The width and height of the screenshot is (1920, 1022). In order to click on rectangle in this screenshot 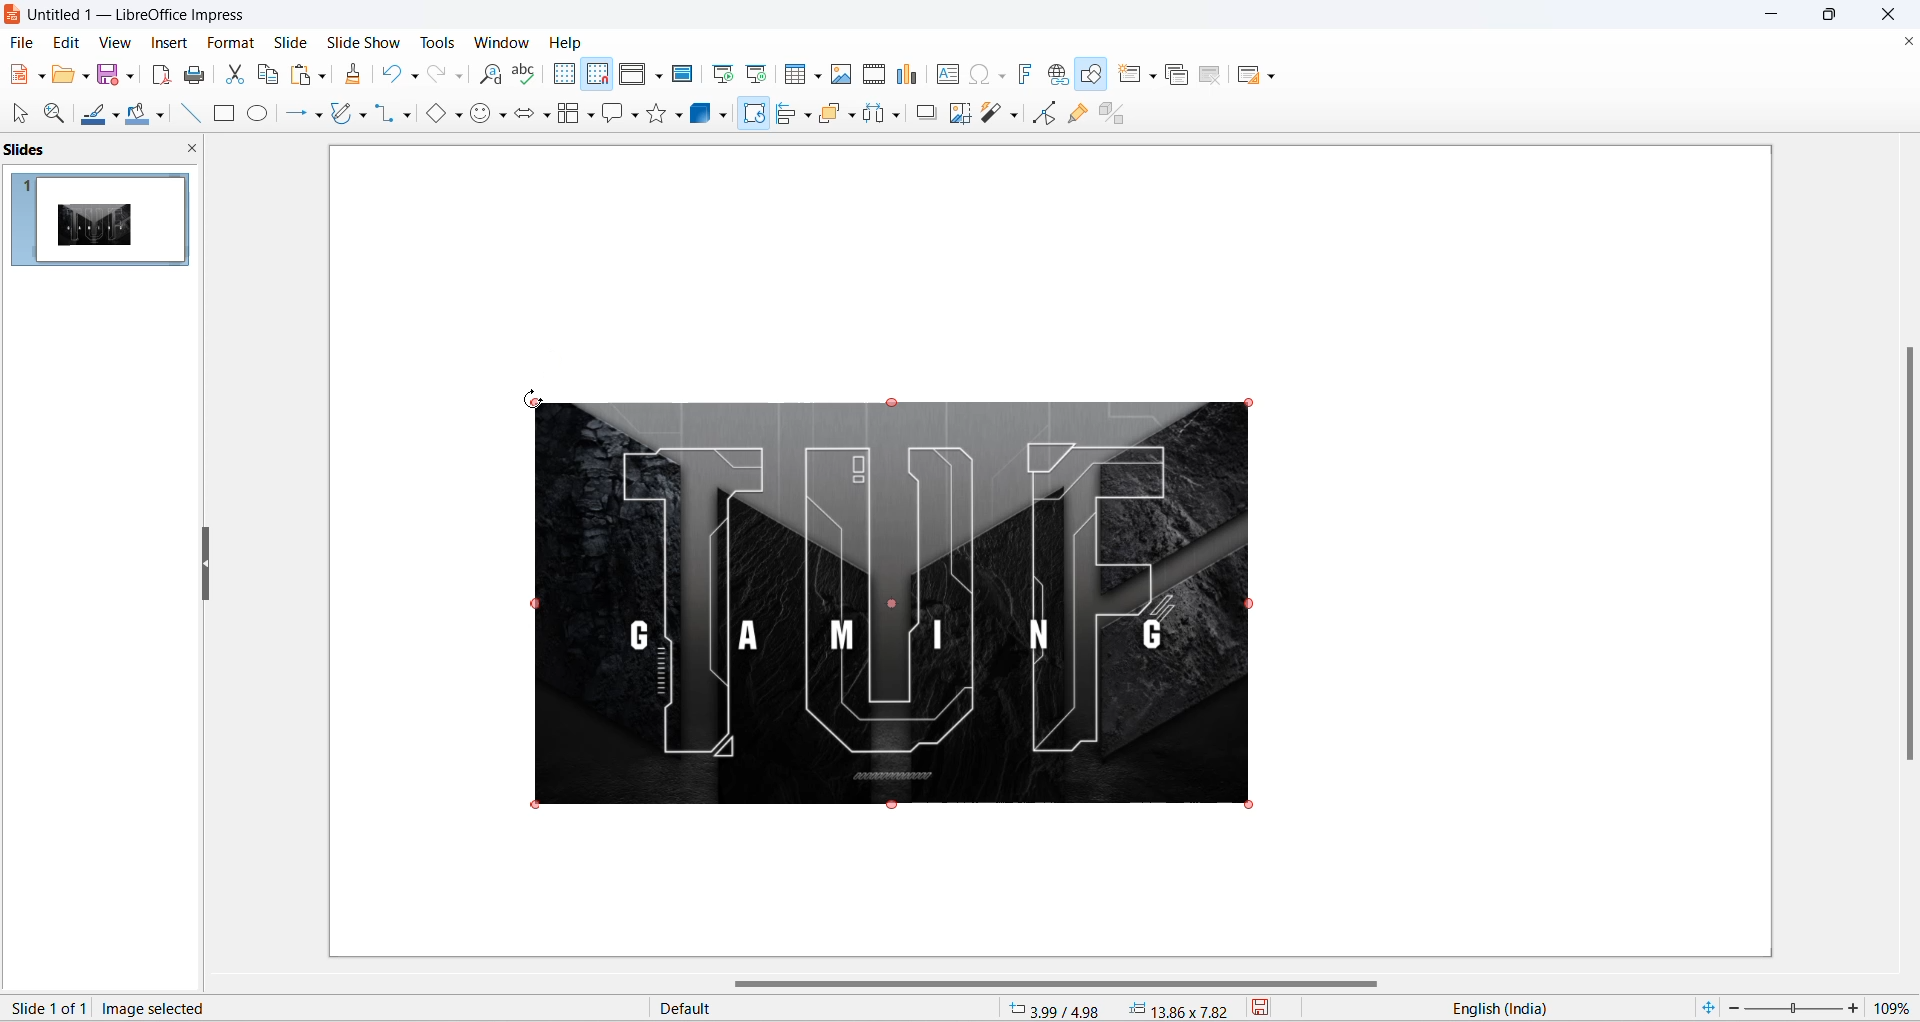, I will do `click(224, 115)`.